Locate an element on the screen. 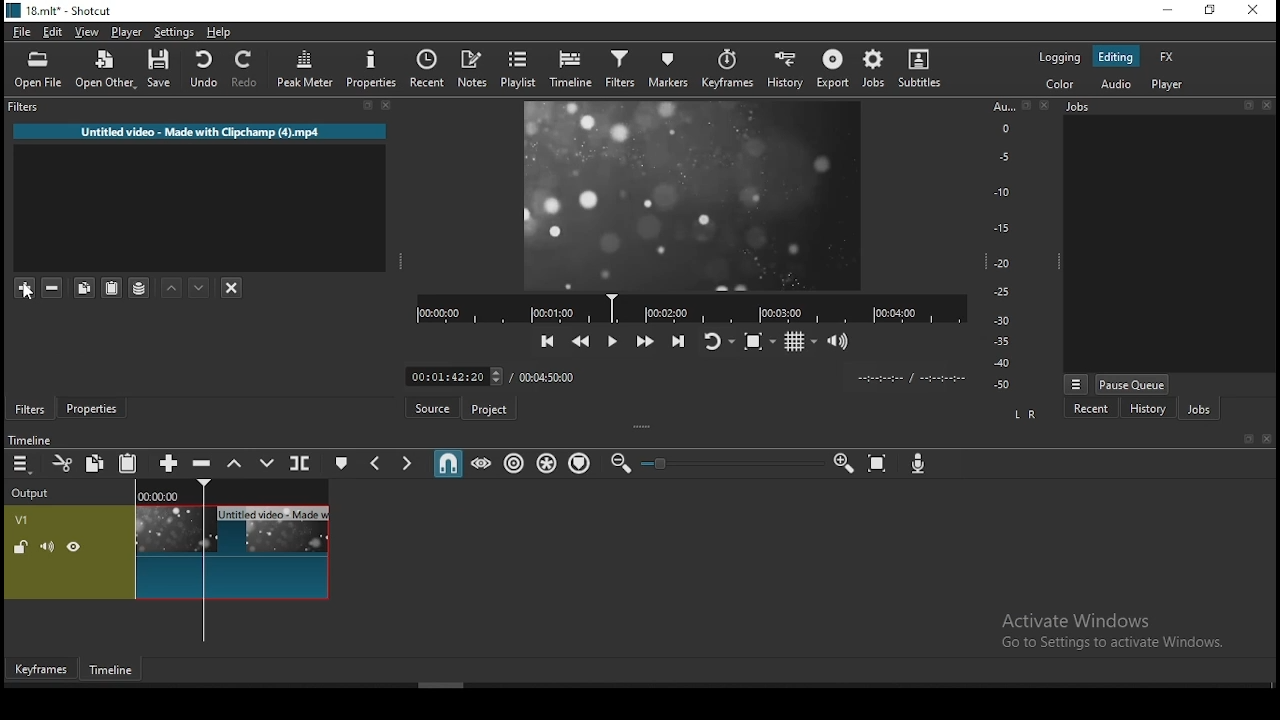 This screenshot has height=720, width=1280. copy is located at coordinates (95, 462).